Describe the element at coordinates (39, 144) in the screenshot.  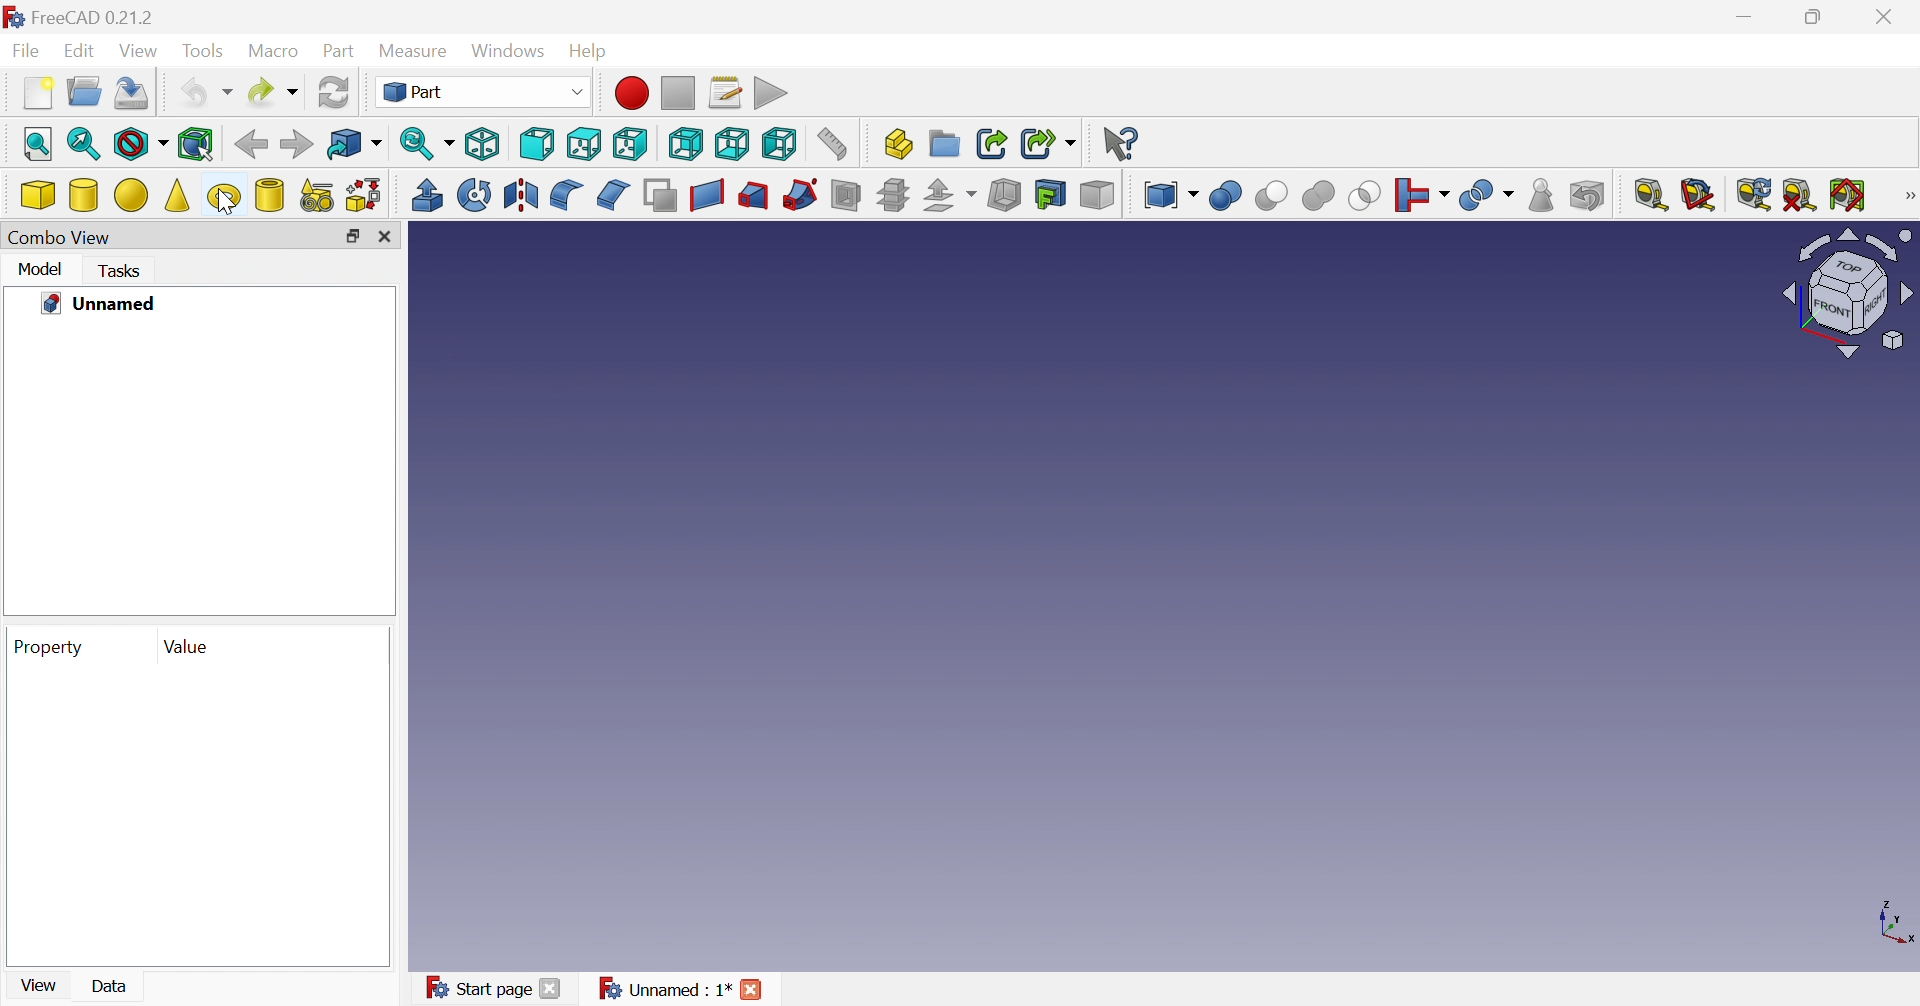
I see `Fit all` at that location.